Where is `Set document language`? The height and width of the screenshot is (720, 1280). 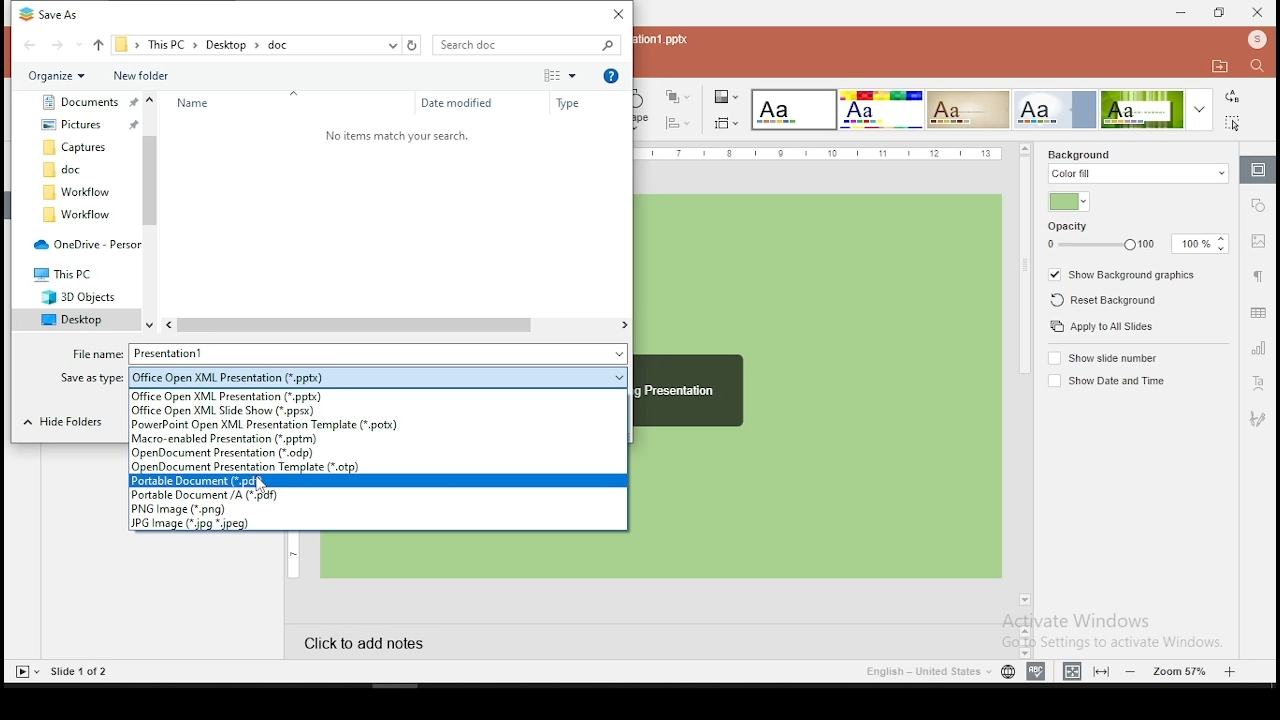 Set document language is located at coordinates (1007, 672).